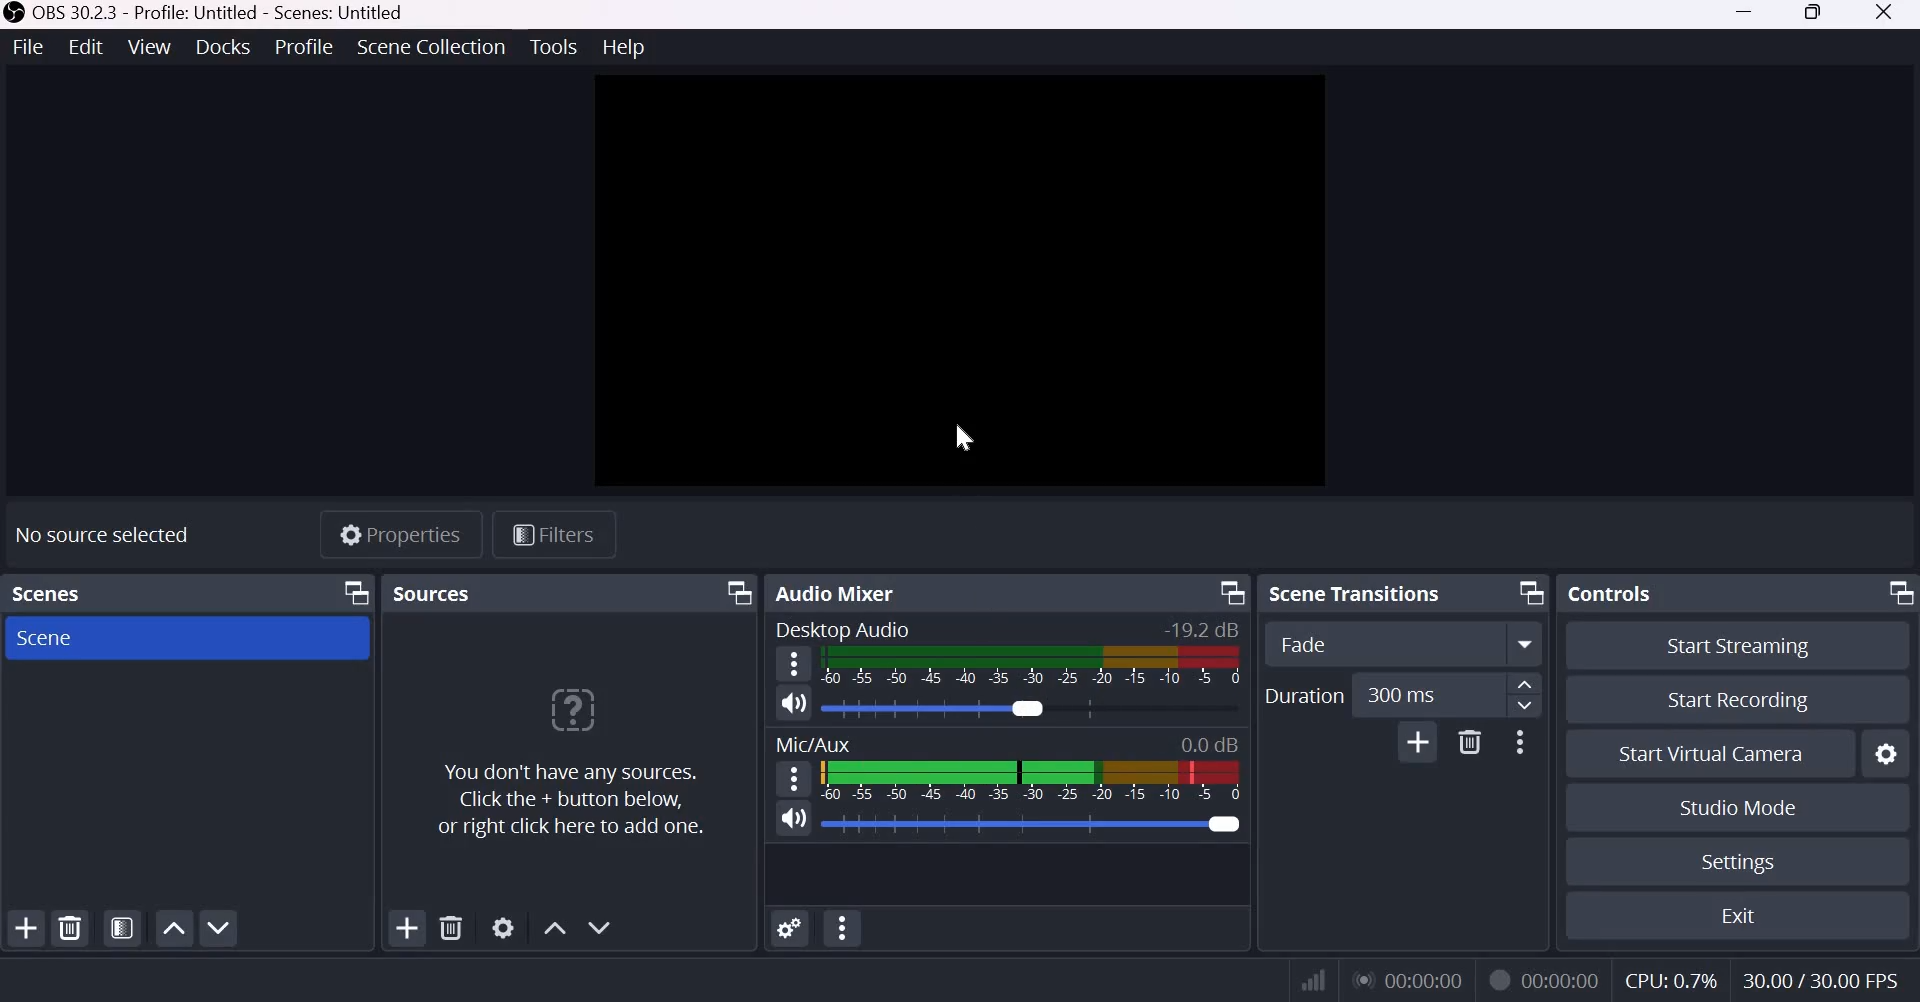 Image resolution: width=1920 pixels, height=1002 pixels. Describe the element at coordinates (733, 593) in the screenshot. I see `Dock Options icon` at that location.